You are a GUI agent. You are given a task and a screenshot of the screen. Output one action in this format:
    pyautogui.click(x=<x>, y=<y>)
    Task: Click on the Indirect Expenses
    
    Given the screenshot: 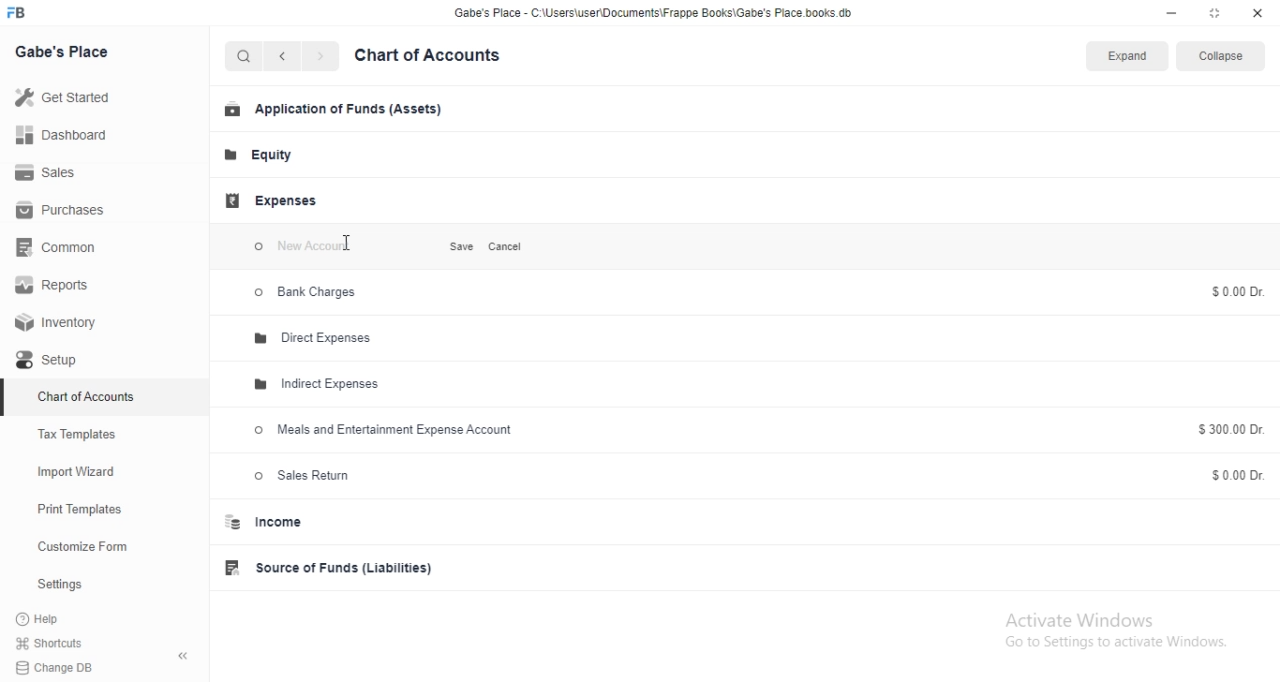 What is the action you would take?
    pyautogui.click(x=326, y=382)
    